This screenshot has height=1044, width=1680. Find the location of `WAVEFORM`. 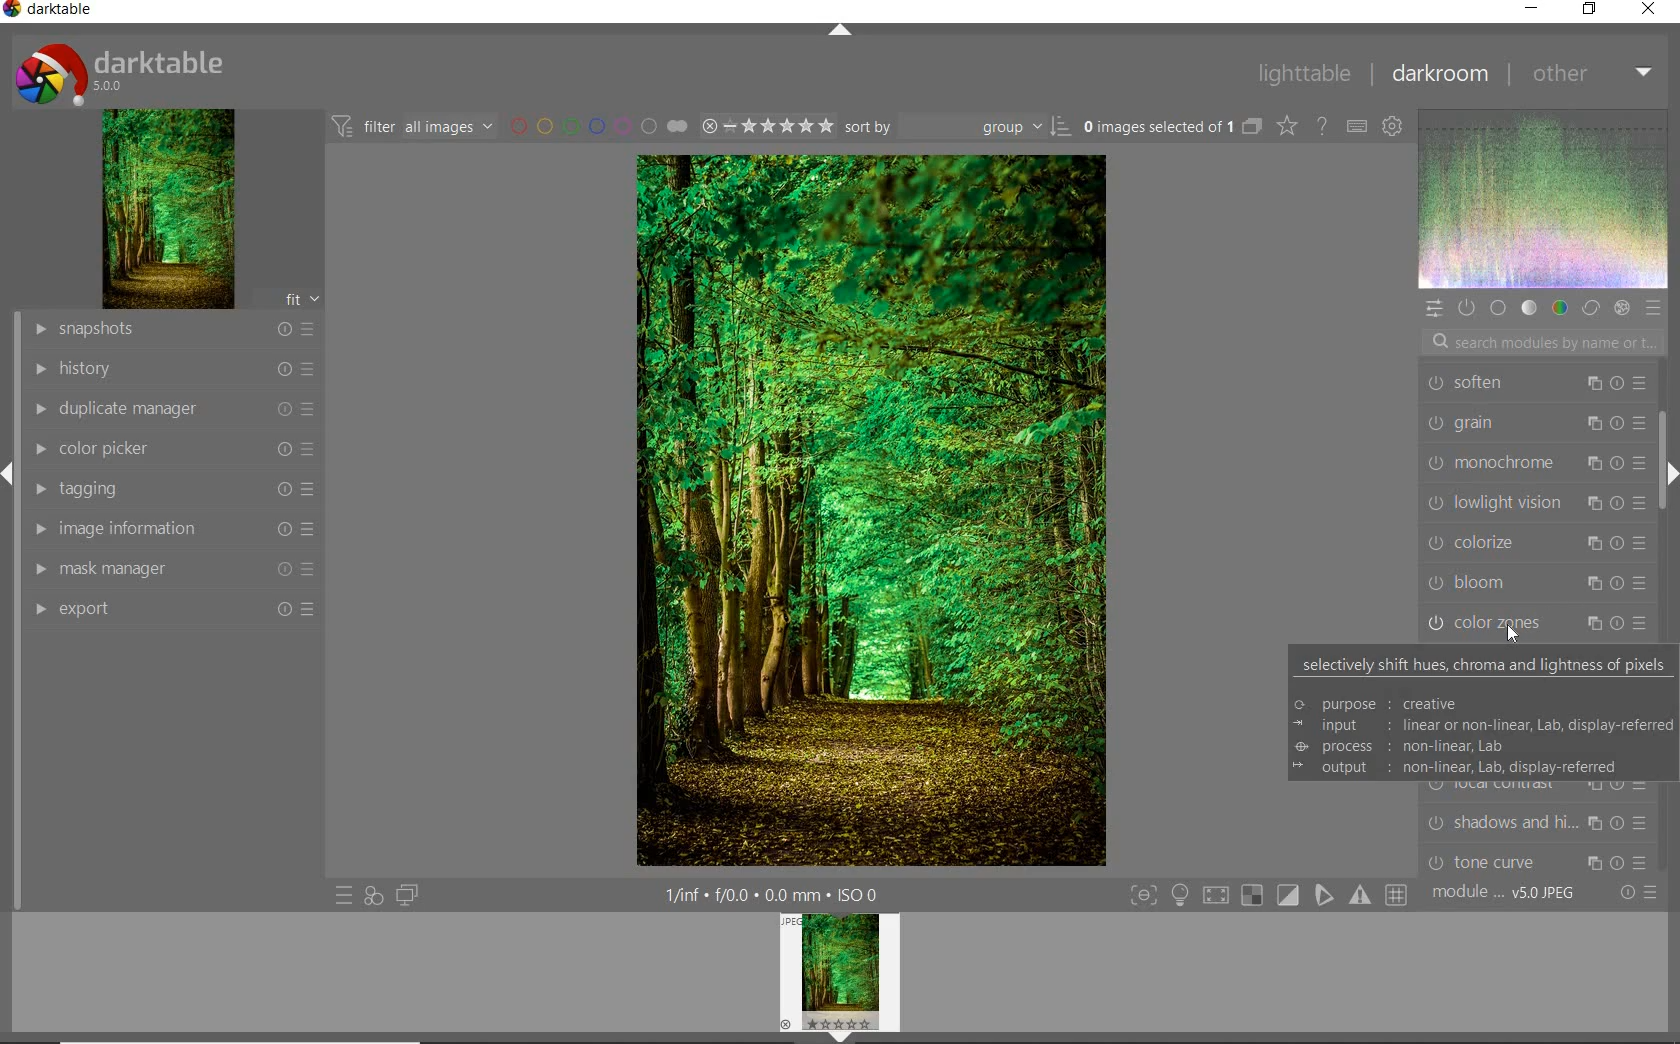

WAVEFORM is located at coordinates (1544, 199).